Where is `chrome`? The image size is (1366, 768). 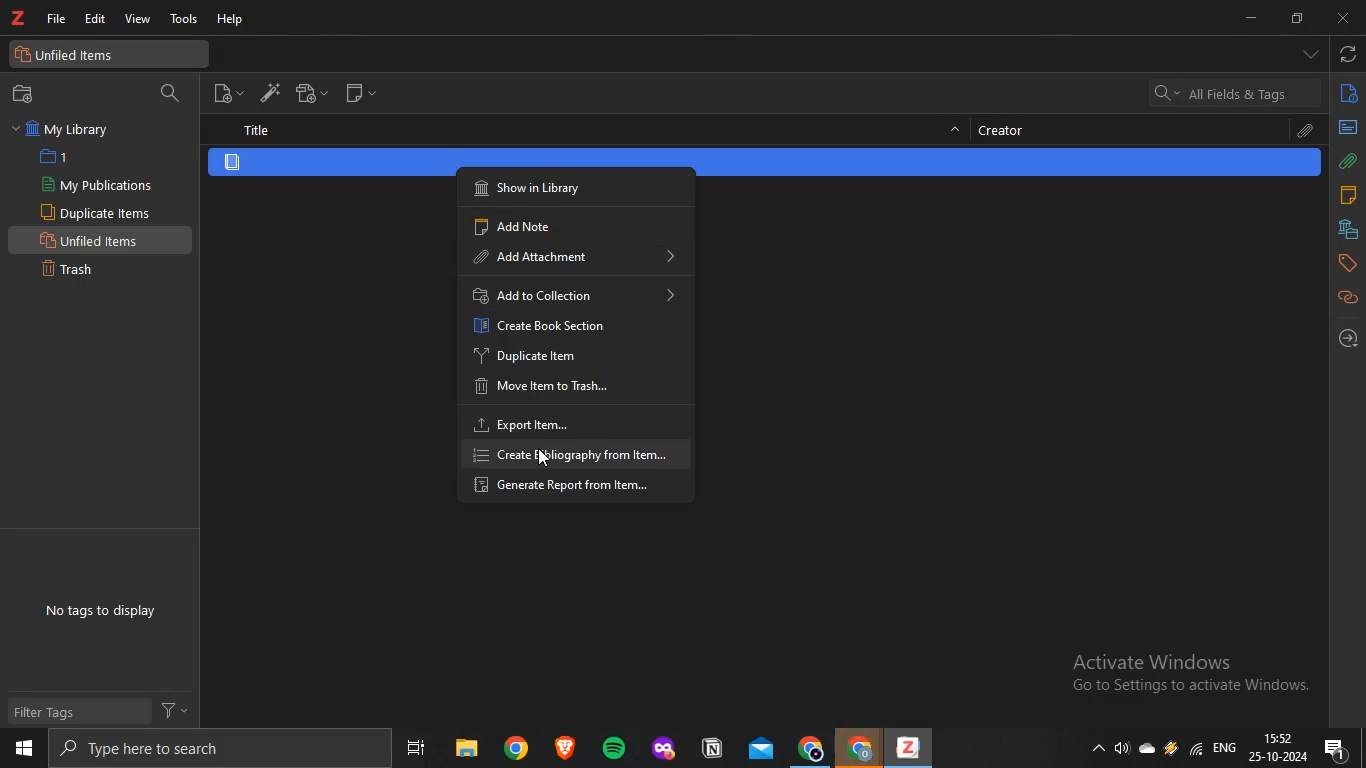 chrome is located at coordinates (860, 748).